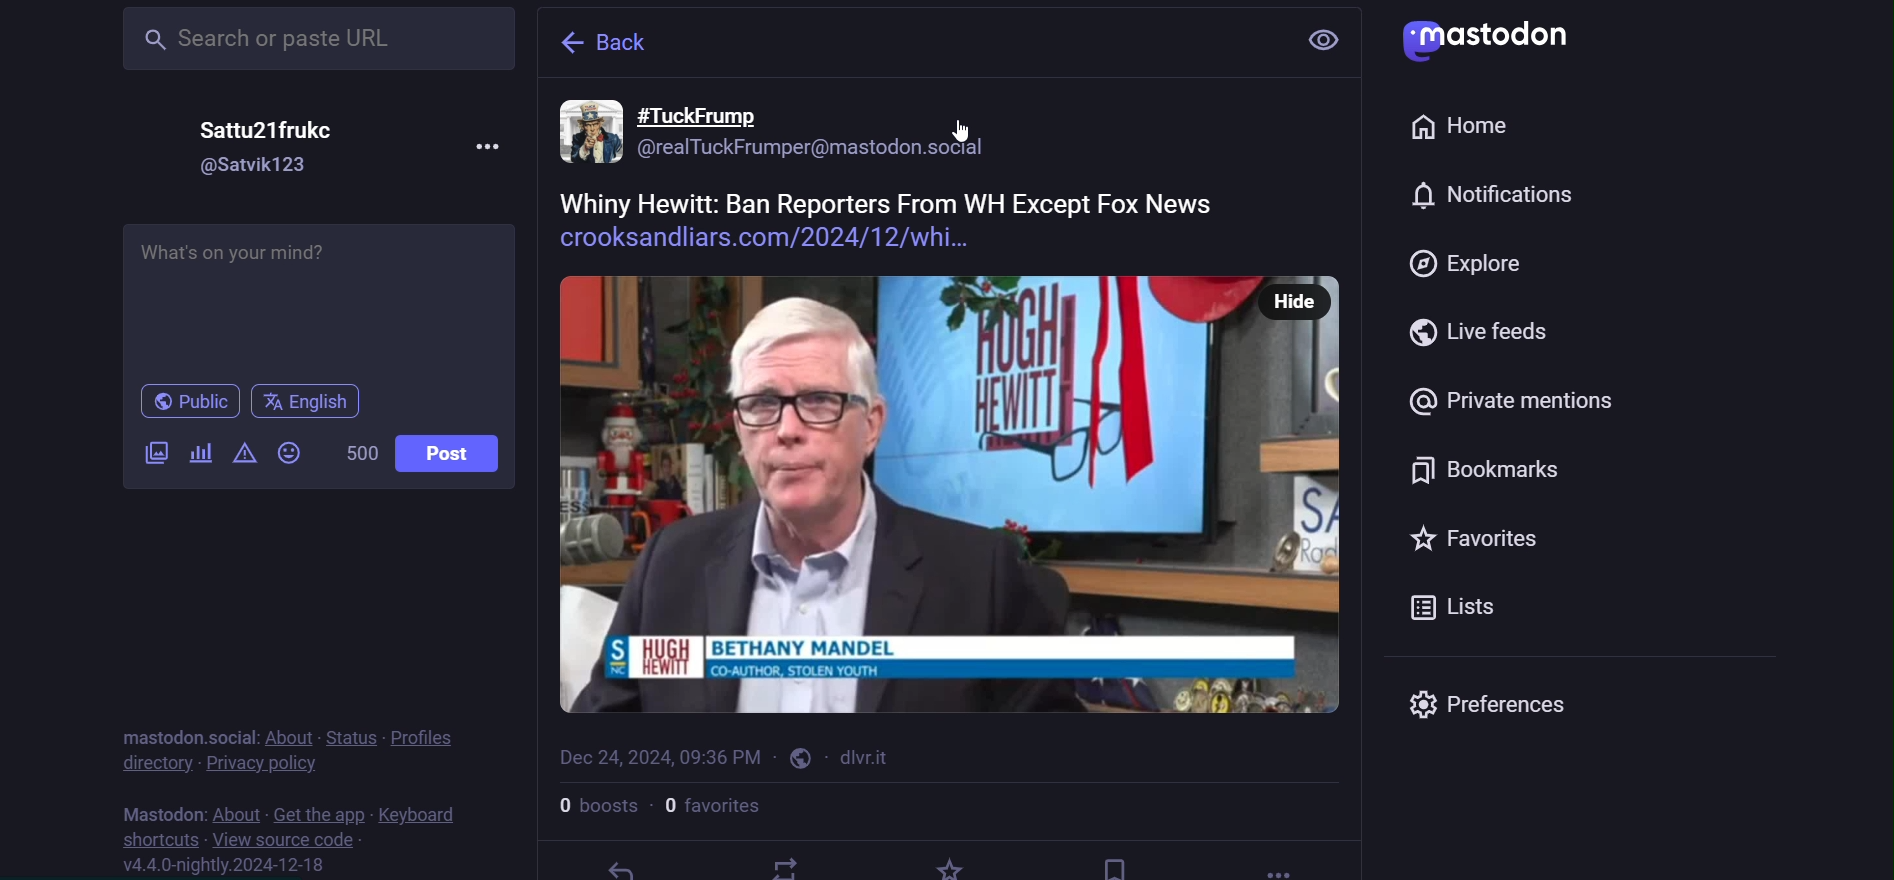 The image size is (1894, 880). Describe the element at coordinates (155, 764) in the screenshot. I see `directory` at that location.